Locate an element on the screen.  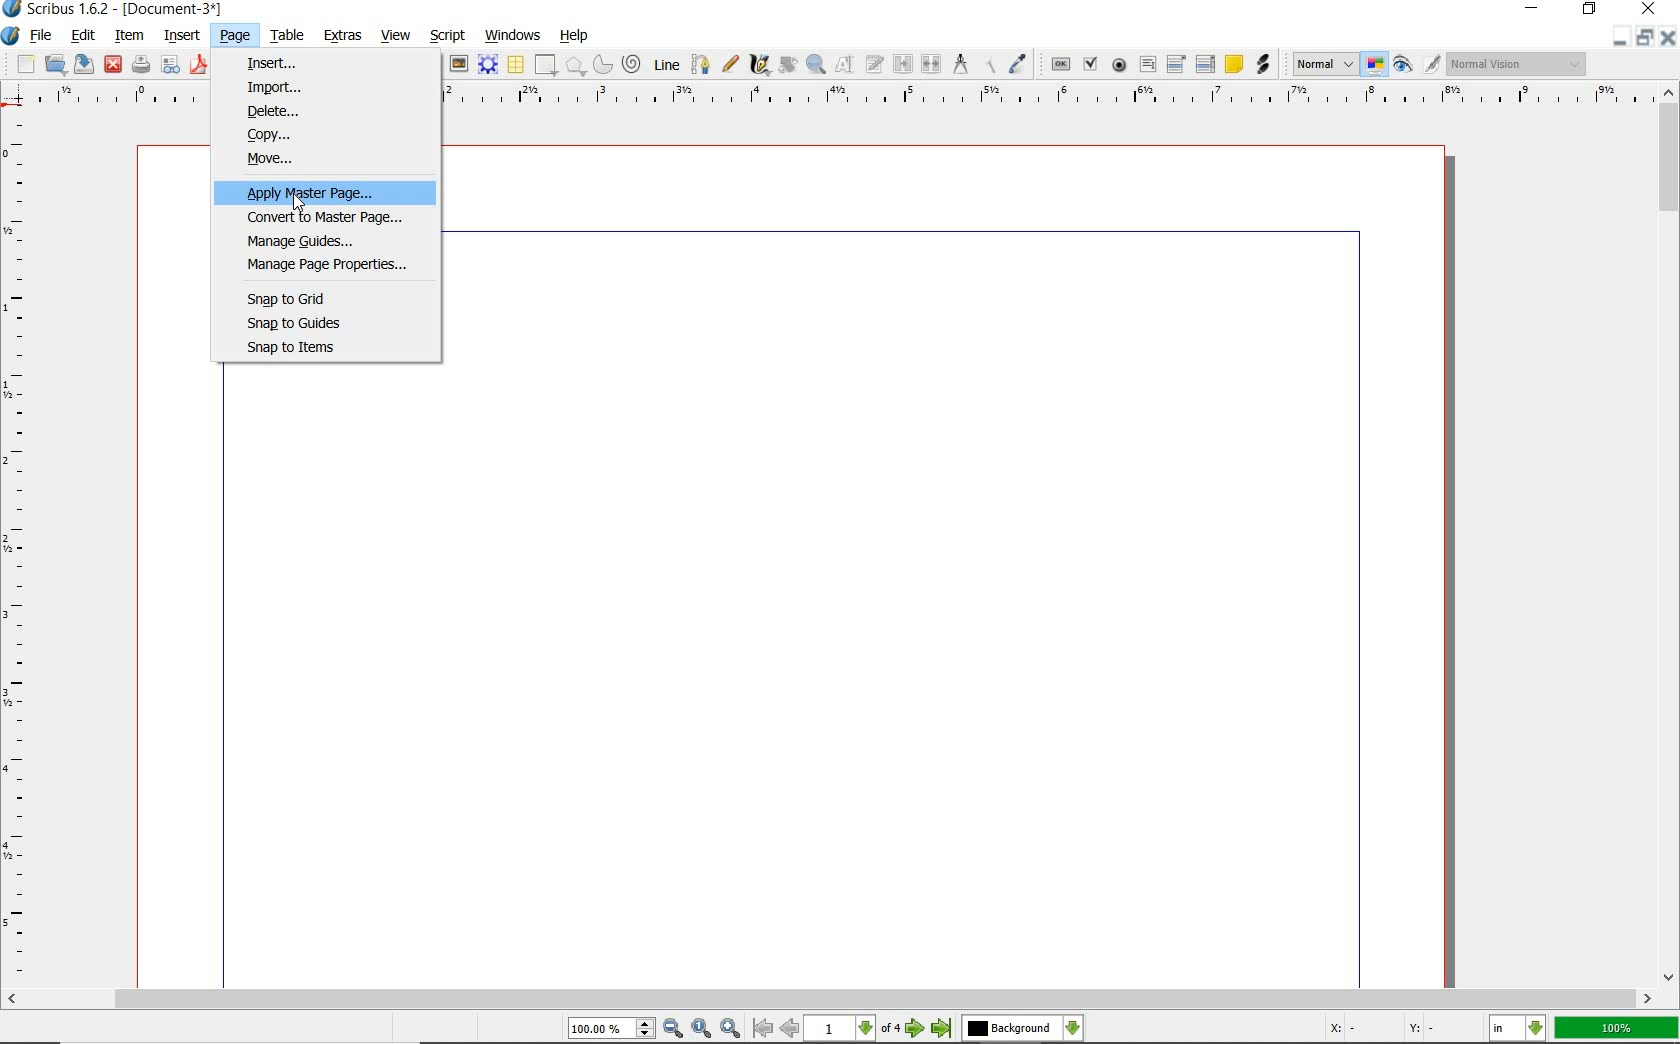
Last Page is located at coordinates (942, 1031).